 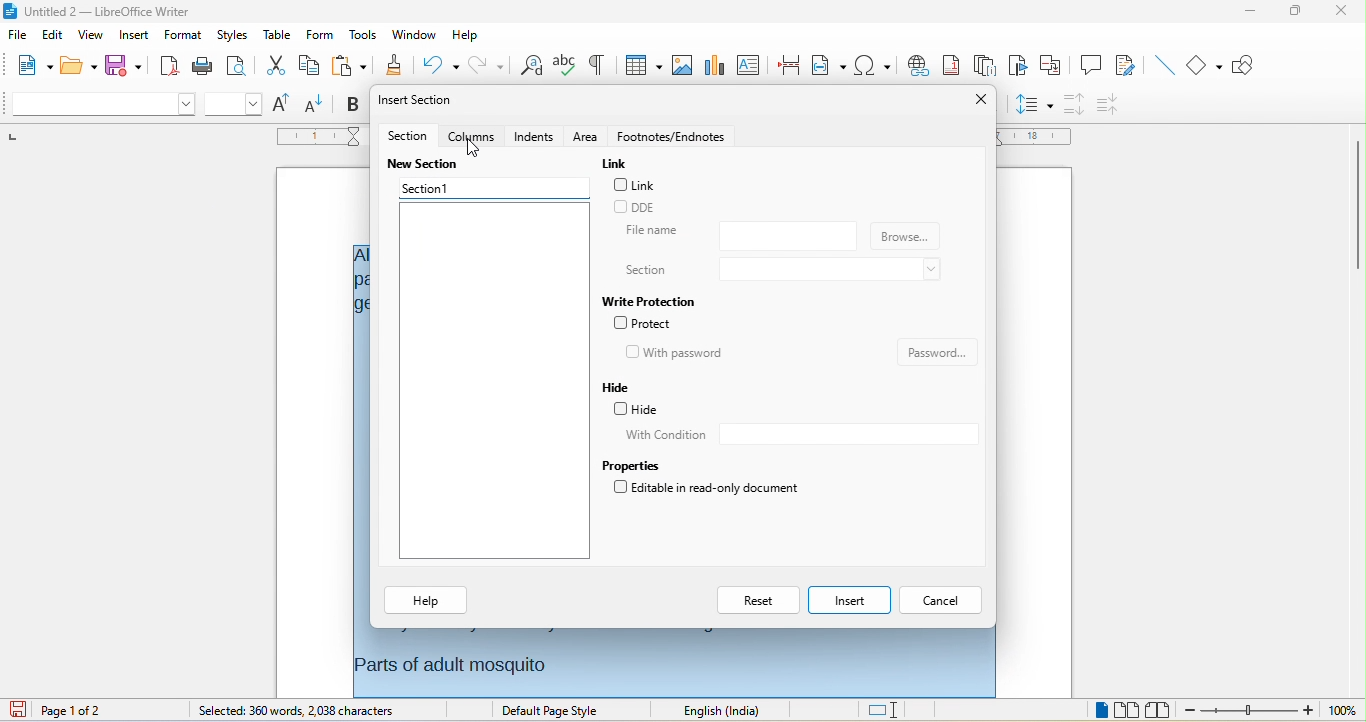 What do you see at coordinates (308, 67) in the screenshot?
I see `copy` at bounding box center [308, 67].